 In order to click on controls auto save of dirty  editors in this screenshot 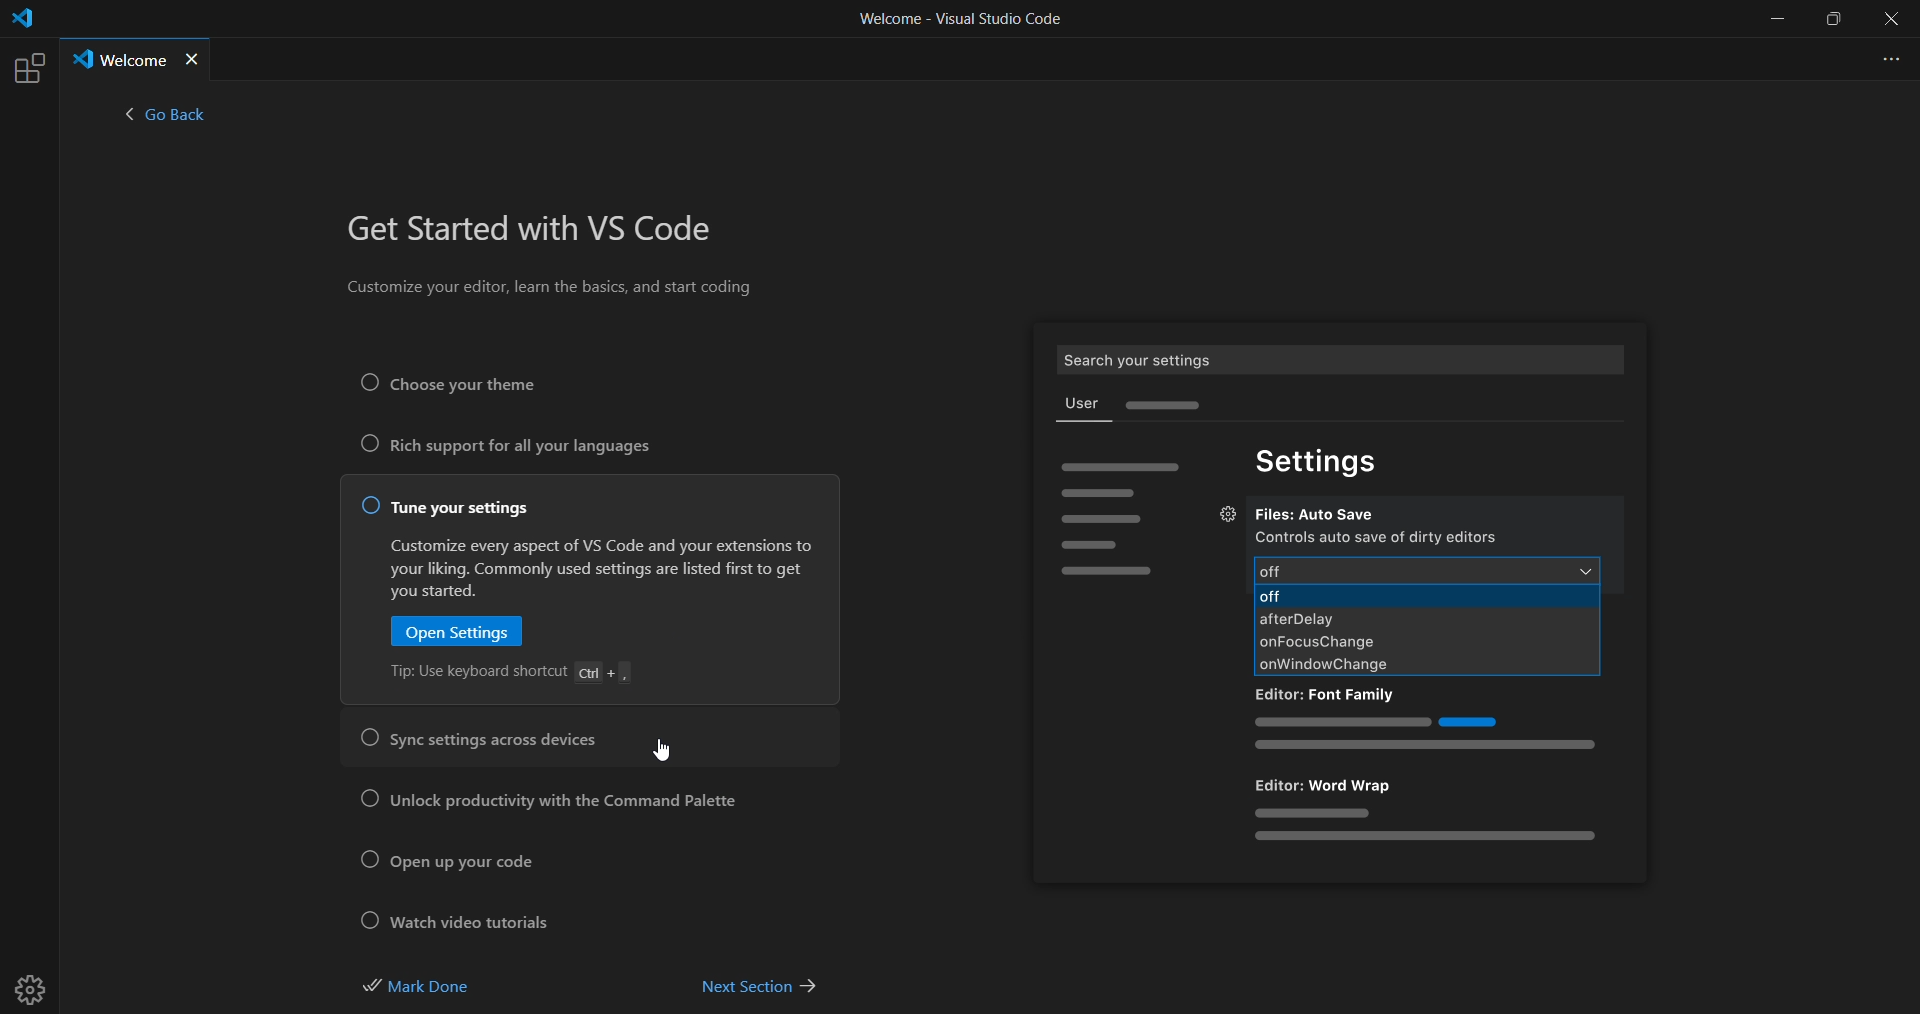, I will do `click(1386, 538)`.